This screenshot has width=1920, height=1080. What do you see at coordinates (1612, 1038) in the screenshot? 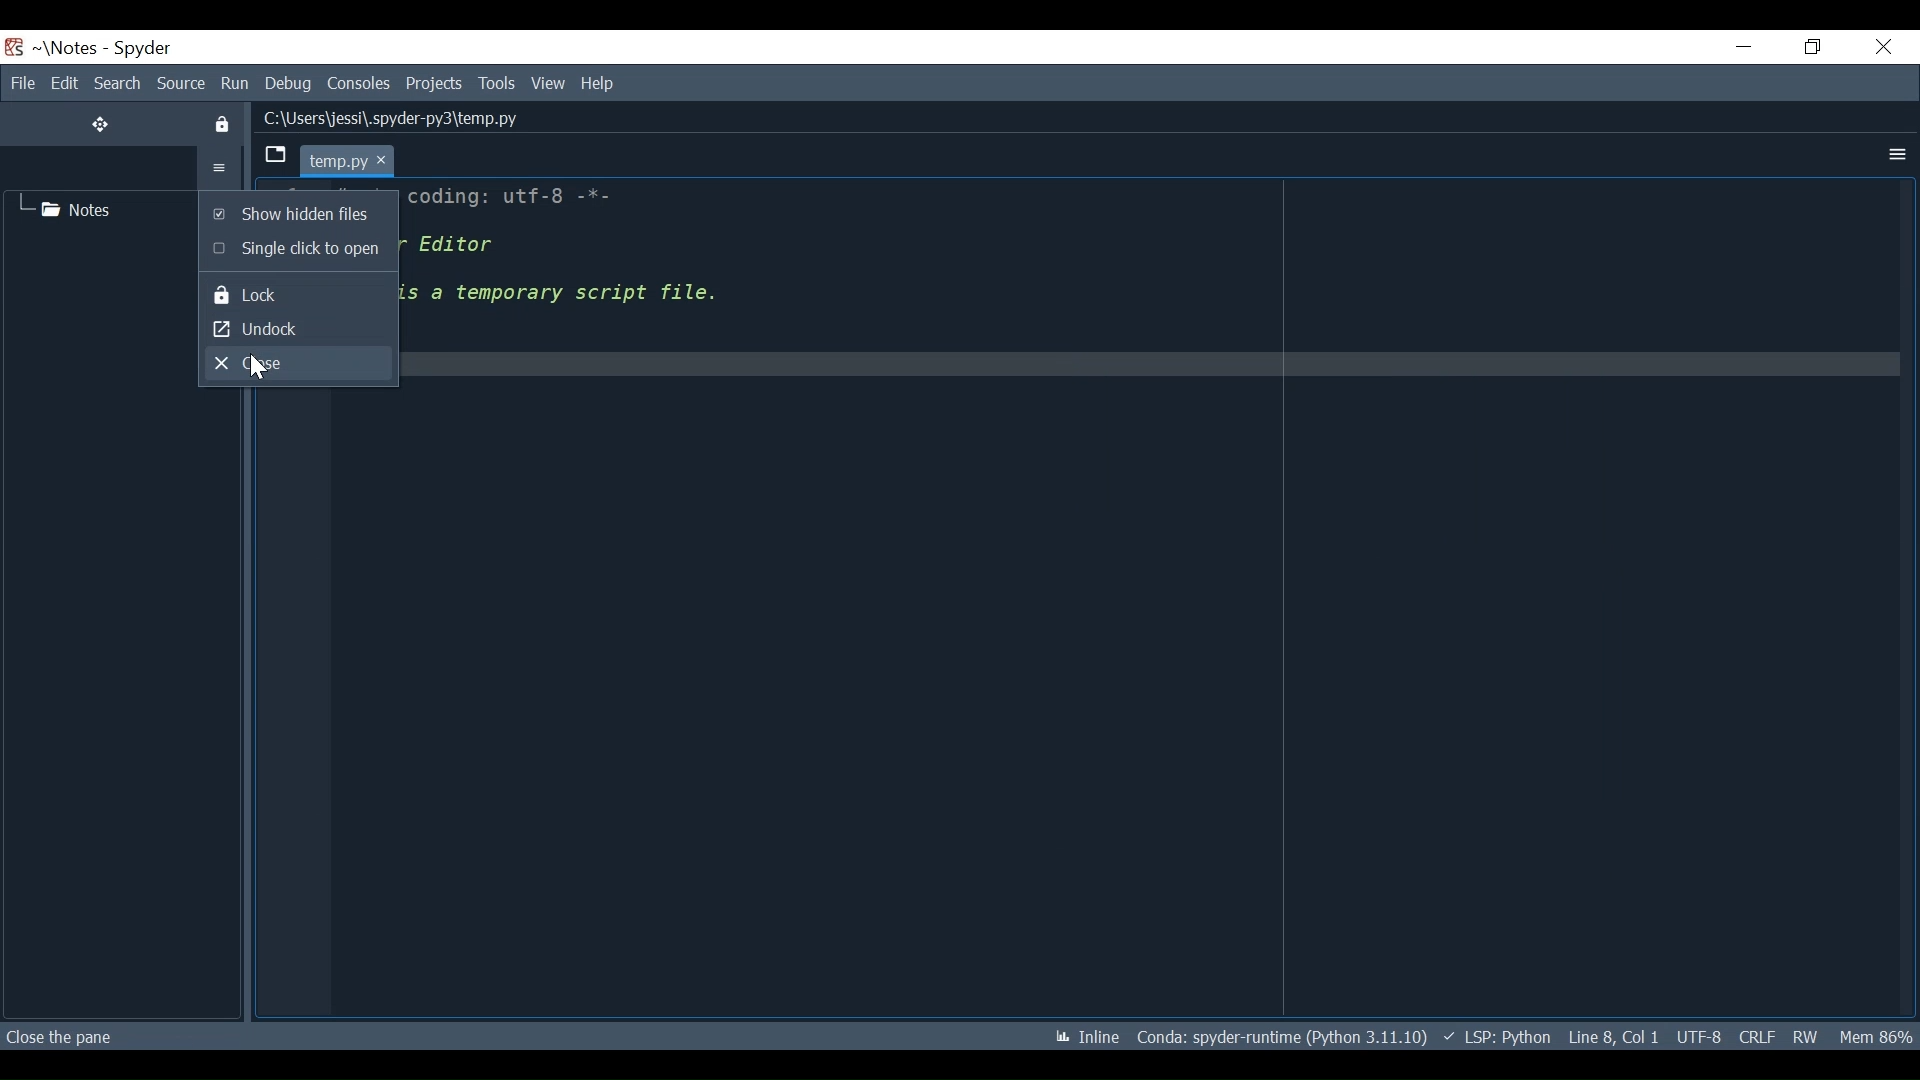
I see `Line 8, Col 1` at bounding box center [1612, 1038].